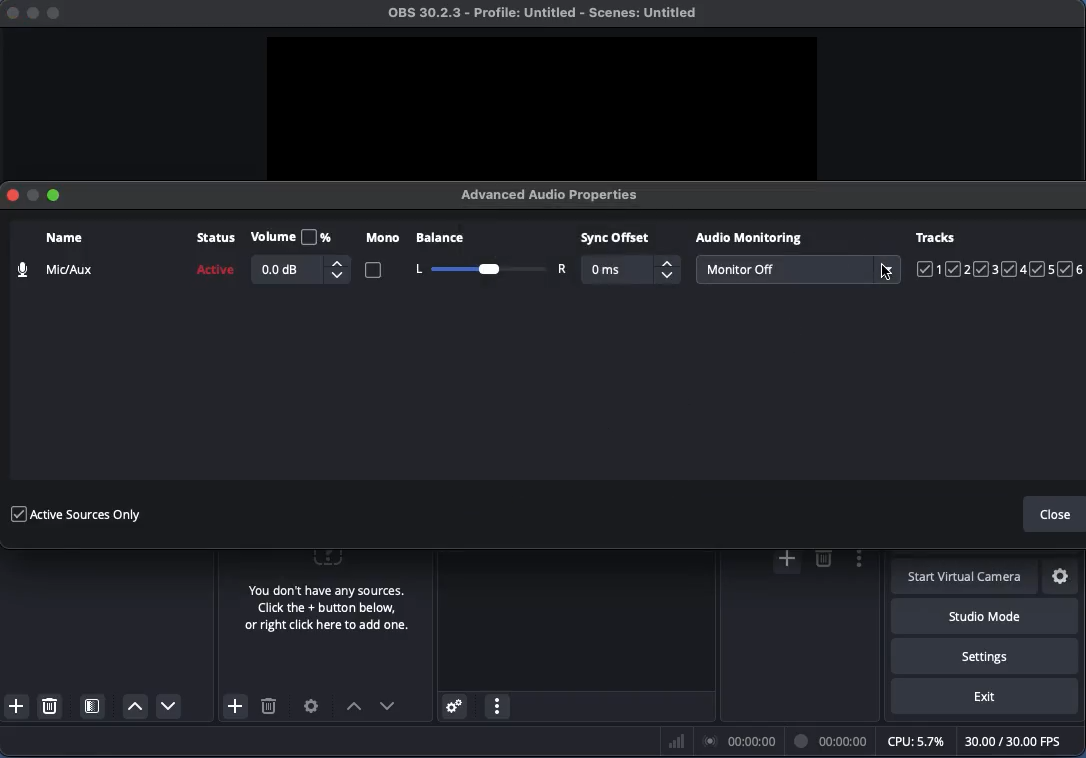 This screenshot has width=1086, height=758. Describe the element at coordinates (1062, 577) in the screenshot. I see `Settings` at that location.